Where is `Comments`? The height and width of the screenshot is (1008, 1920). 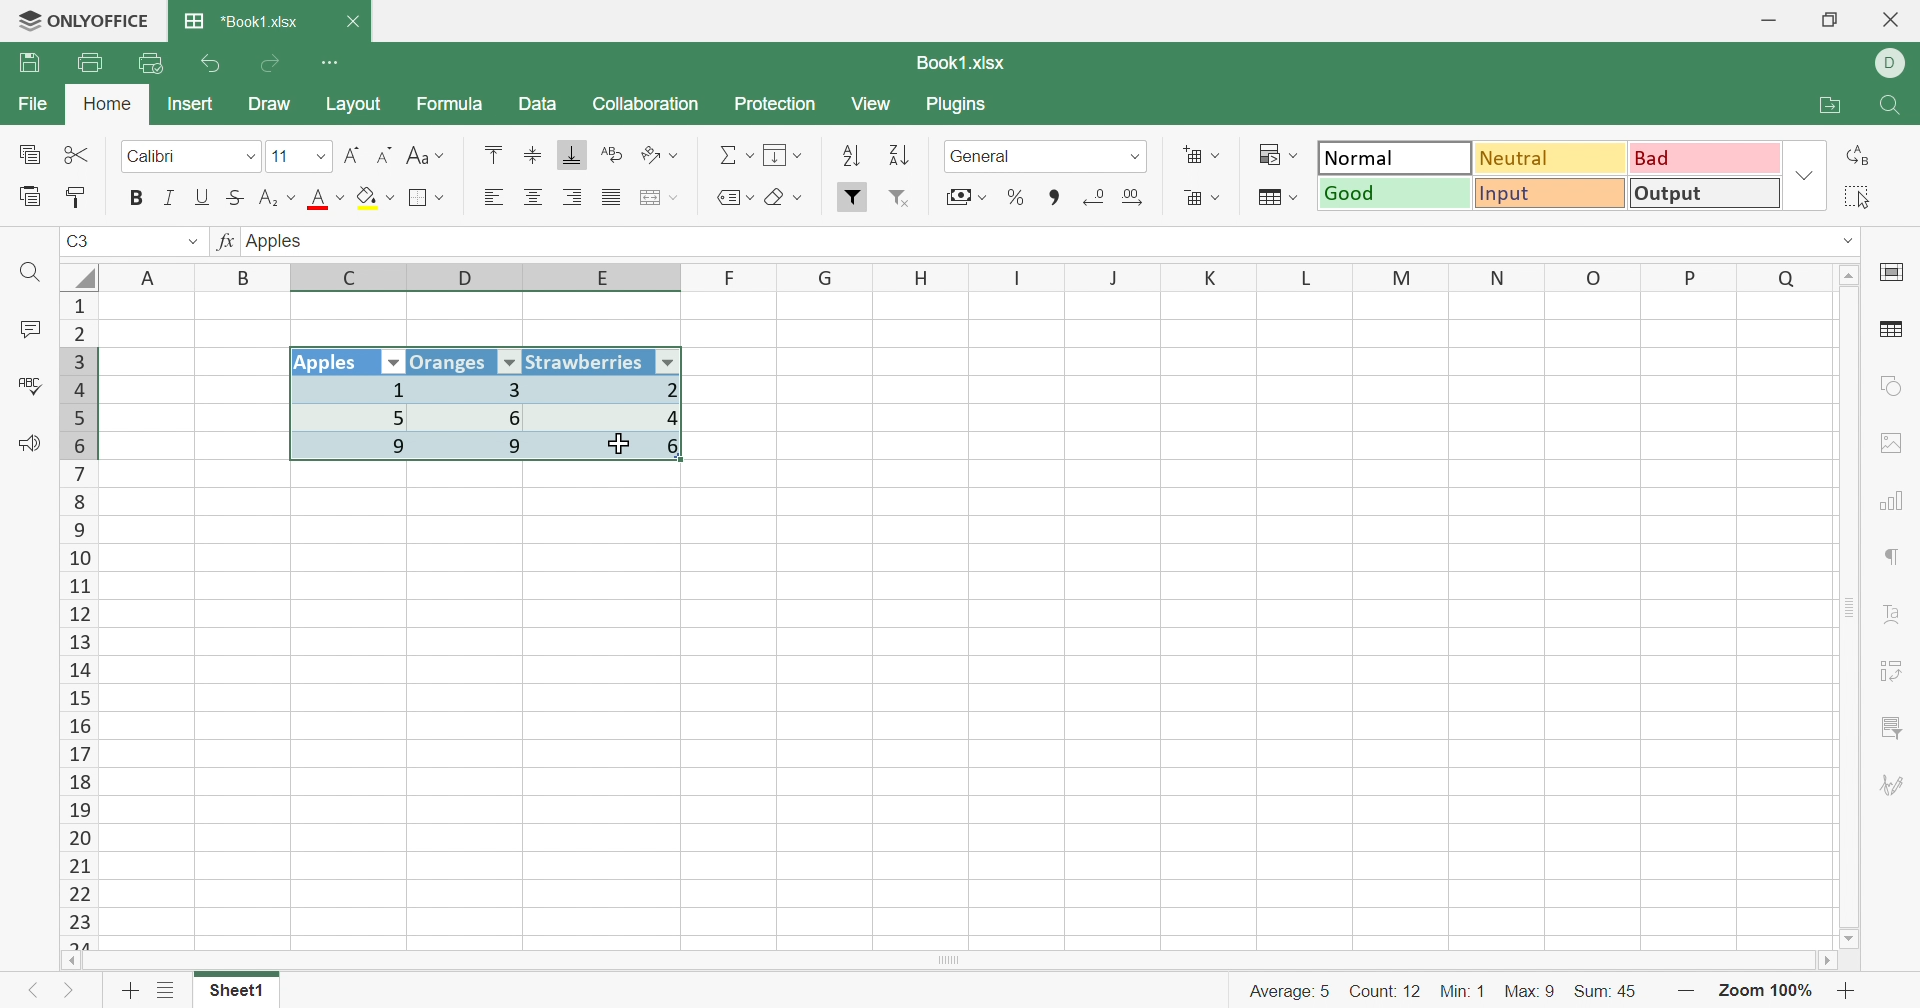
Comments is located at coordinates (26, 332).